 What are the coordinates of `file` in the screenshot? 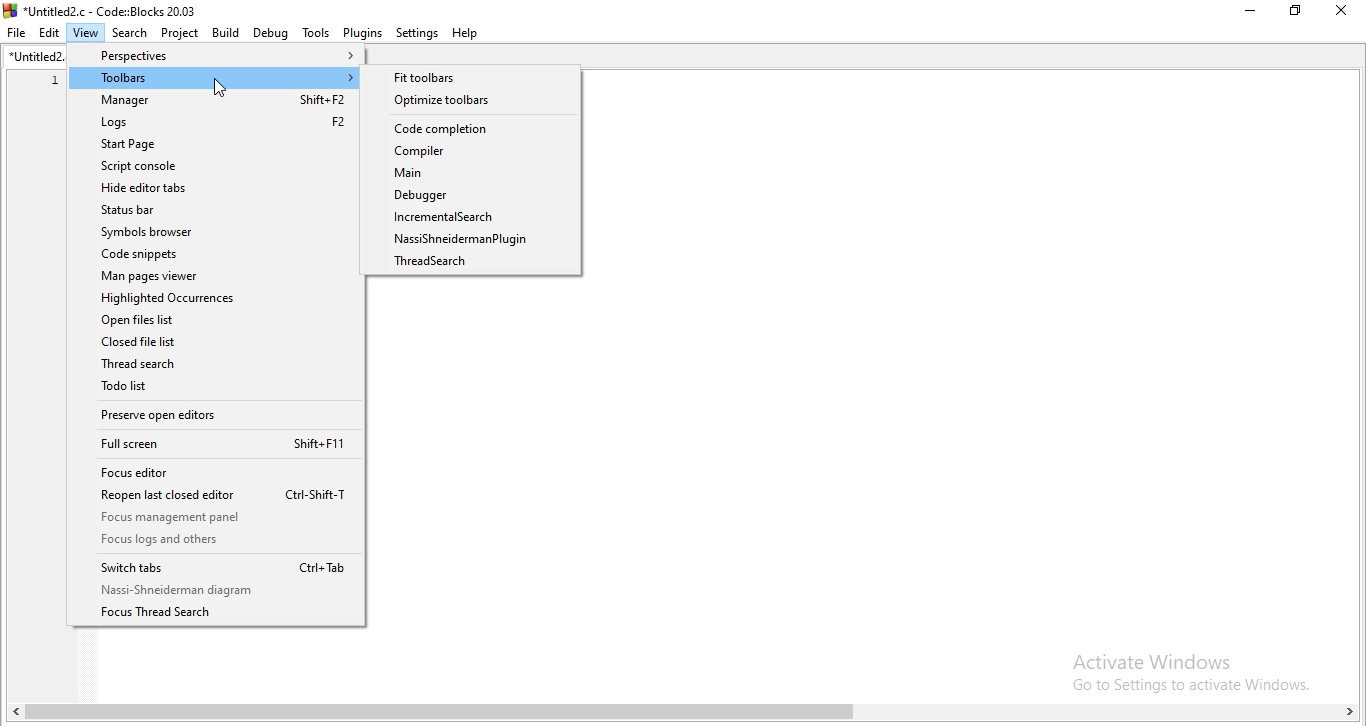 It's located at (16, 34).